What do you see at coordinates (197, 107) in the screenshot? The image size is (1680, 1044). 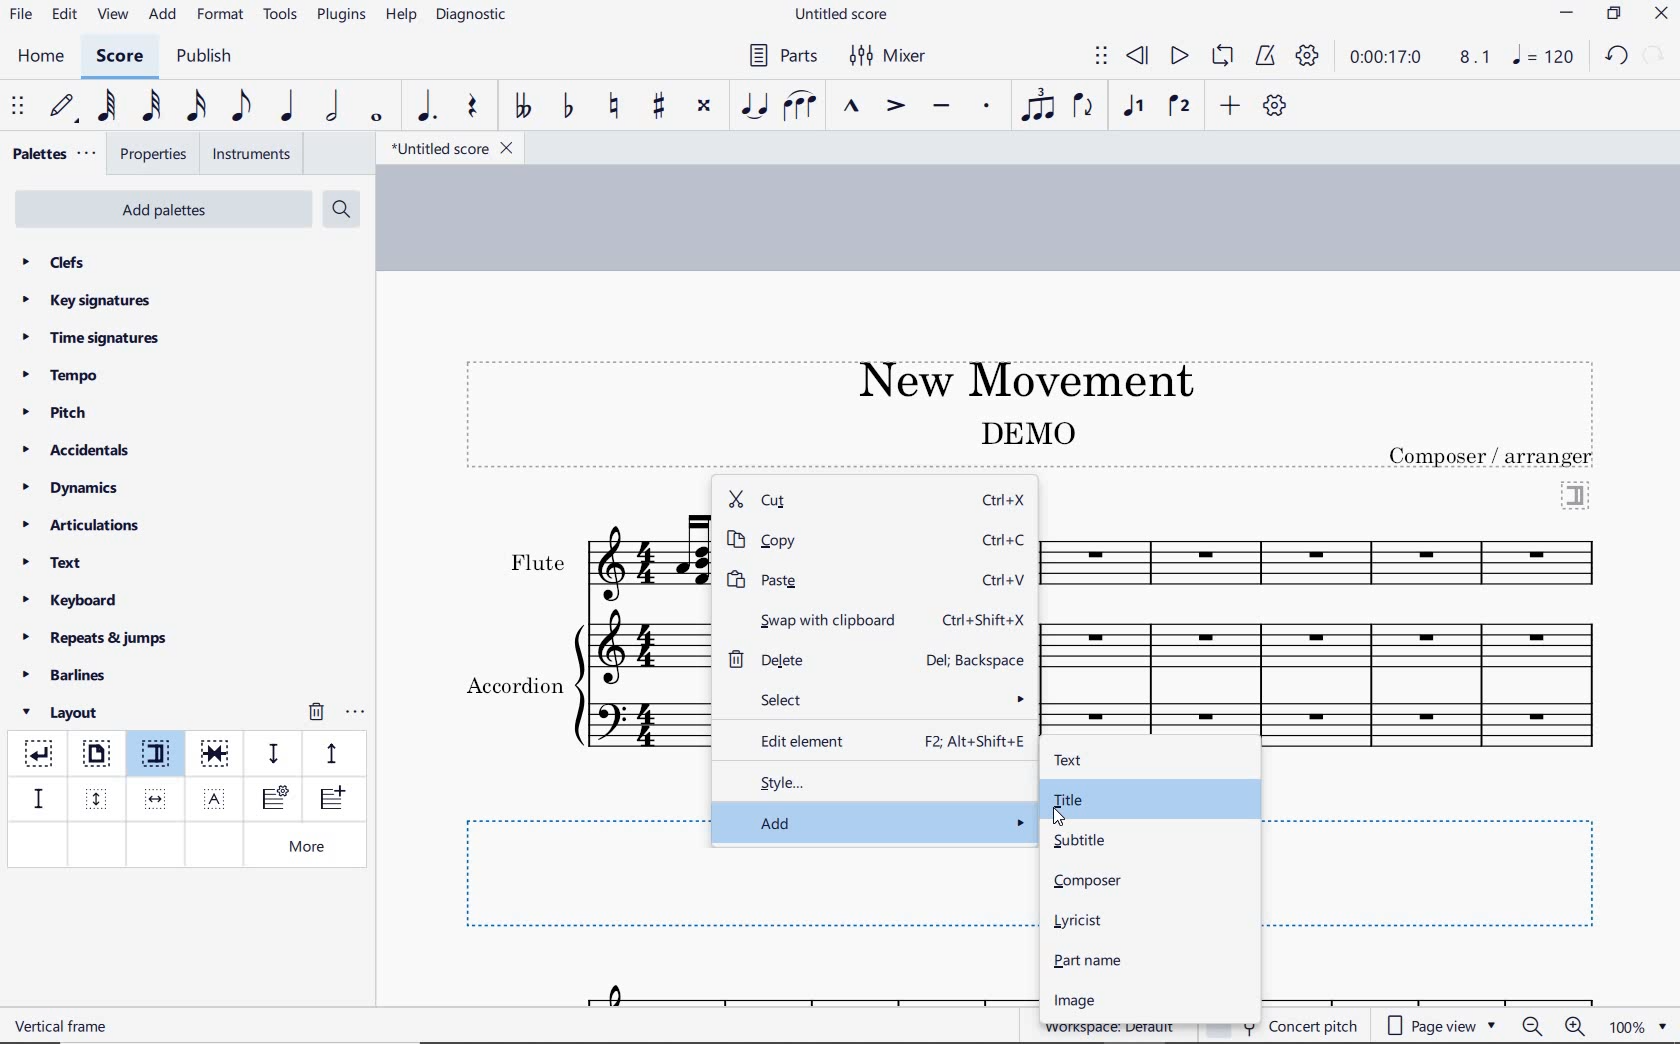 I see `16th note` at bounding box center [197, 107].